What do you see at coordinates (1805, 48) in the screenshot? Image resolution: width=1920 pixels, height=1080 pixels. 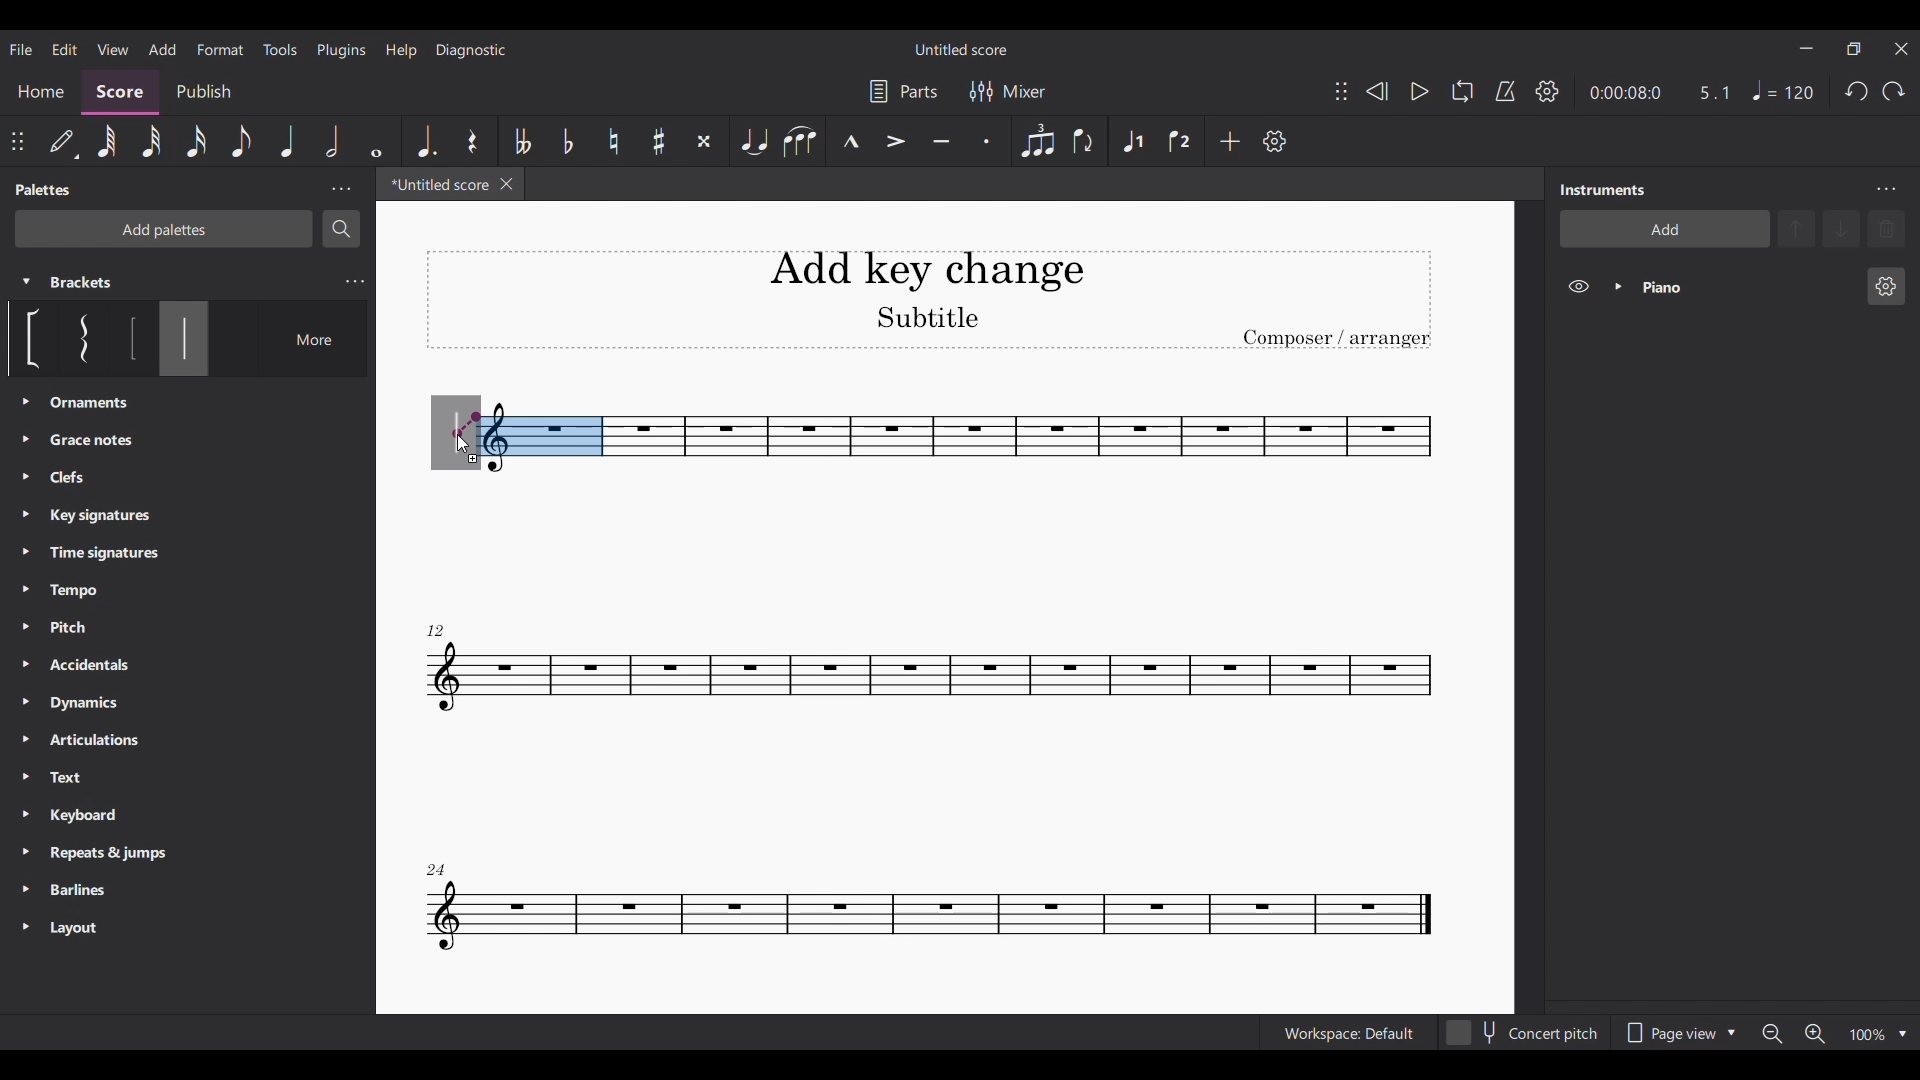 I see `Minimize` at bounding box center [1805, 48].